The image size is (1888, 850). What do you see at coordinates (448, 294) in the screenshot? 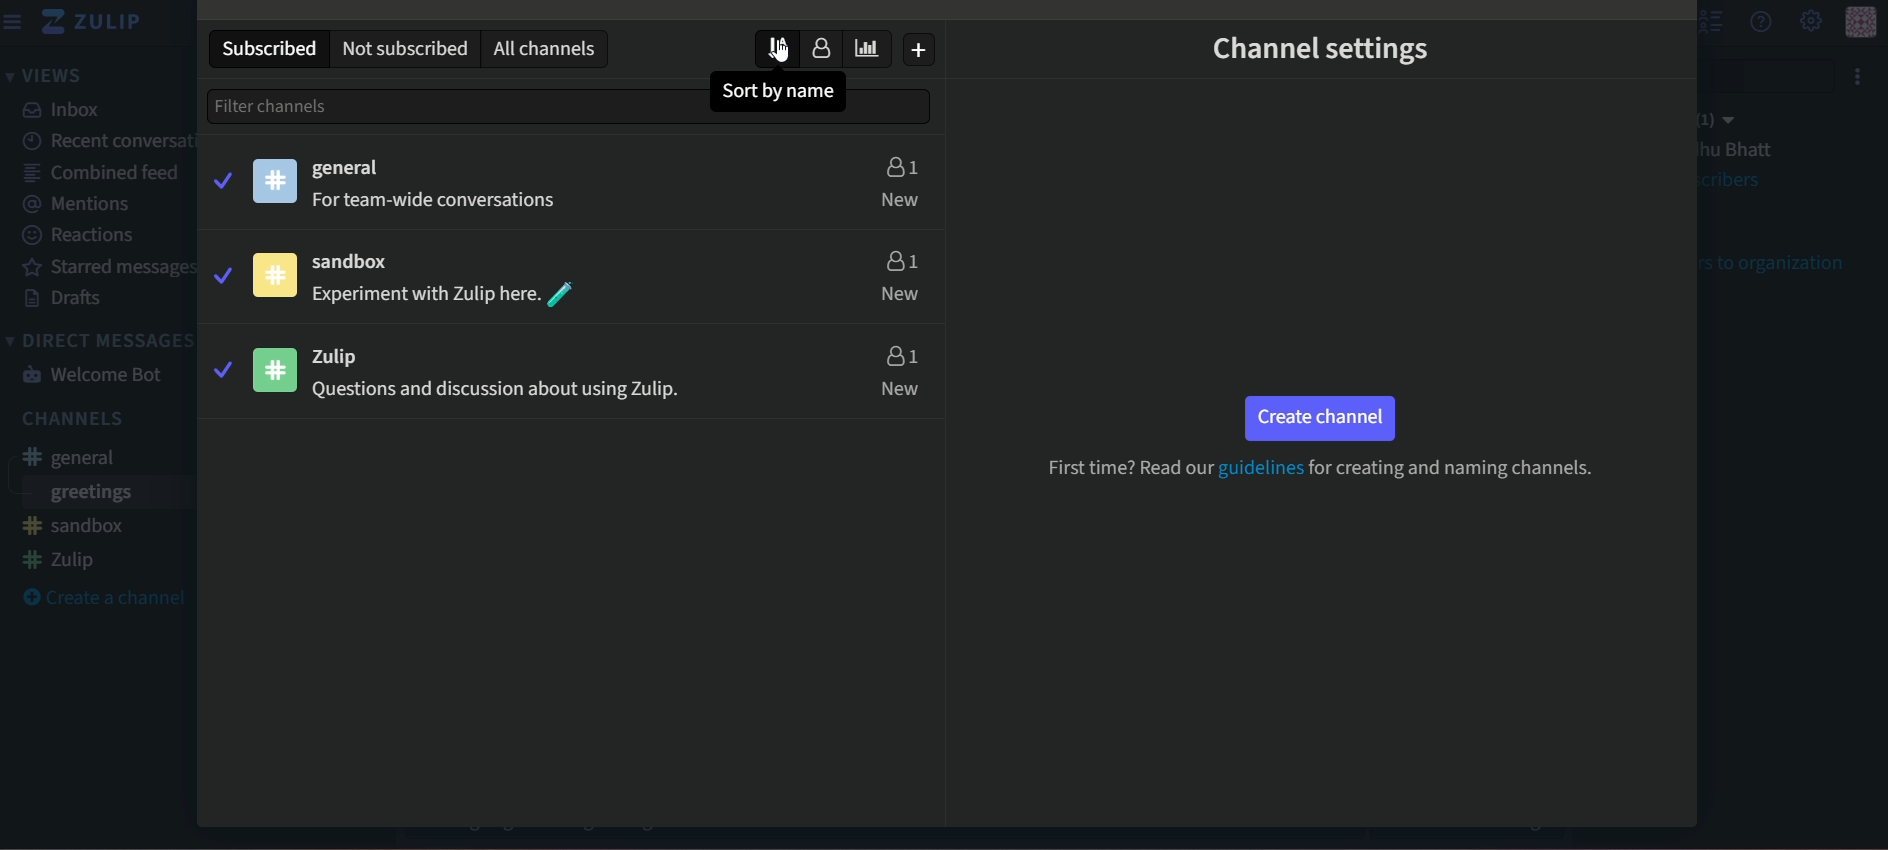
I see `text` at bounding box center [448, 294].